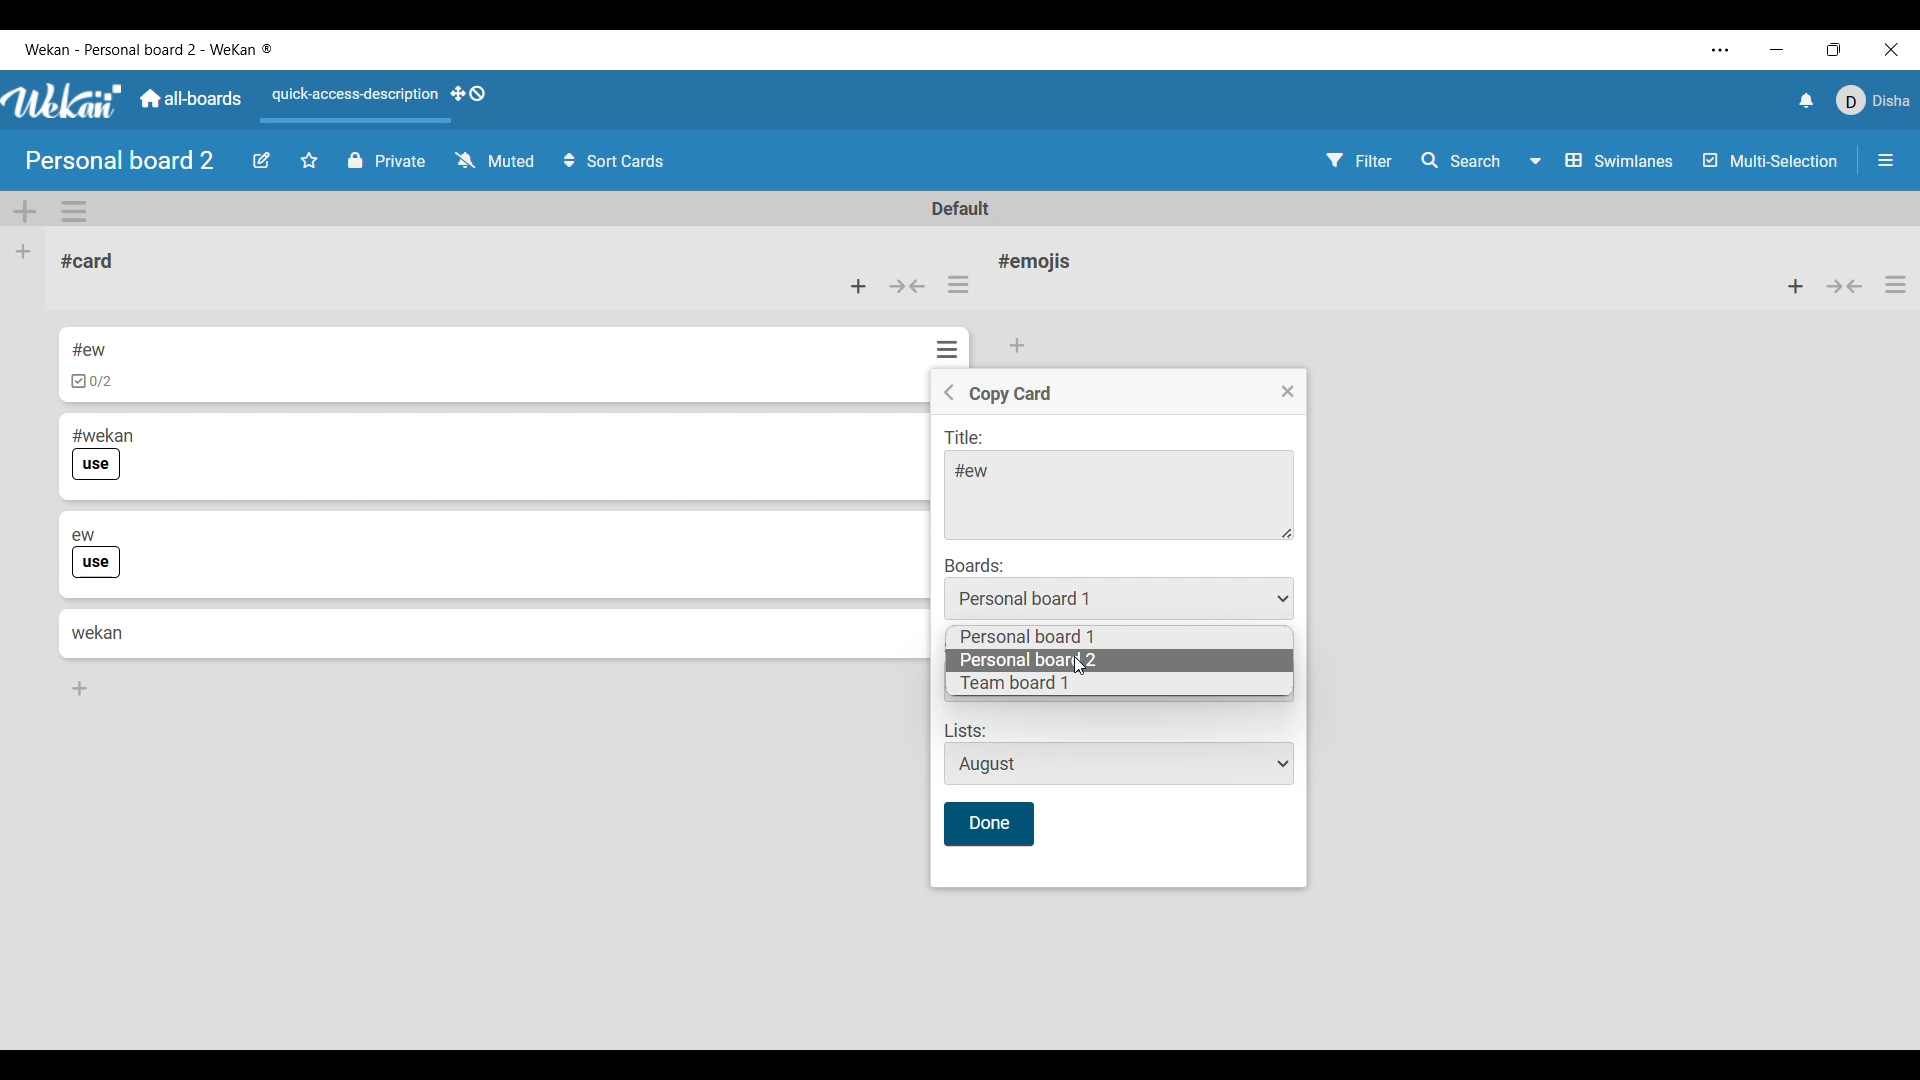 The width and height of the screenshot is (1920, 1080). I want to click on Indicates Boards, so click(975, 565).